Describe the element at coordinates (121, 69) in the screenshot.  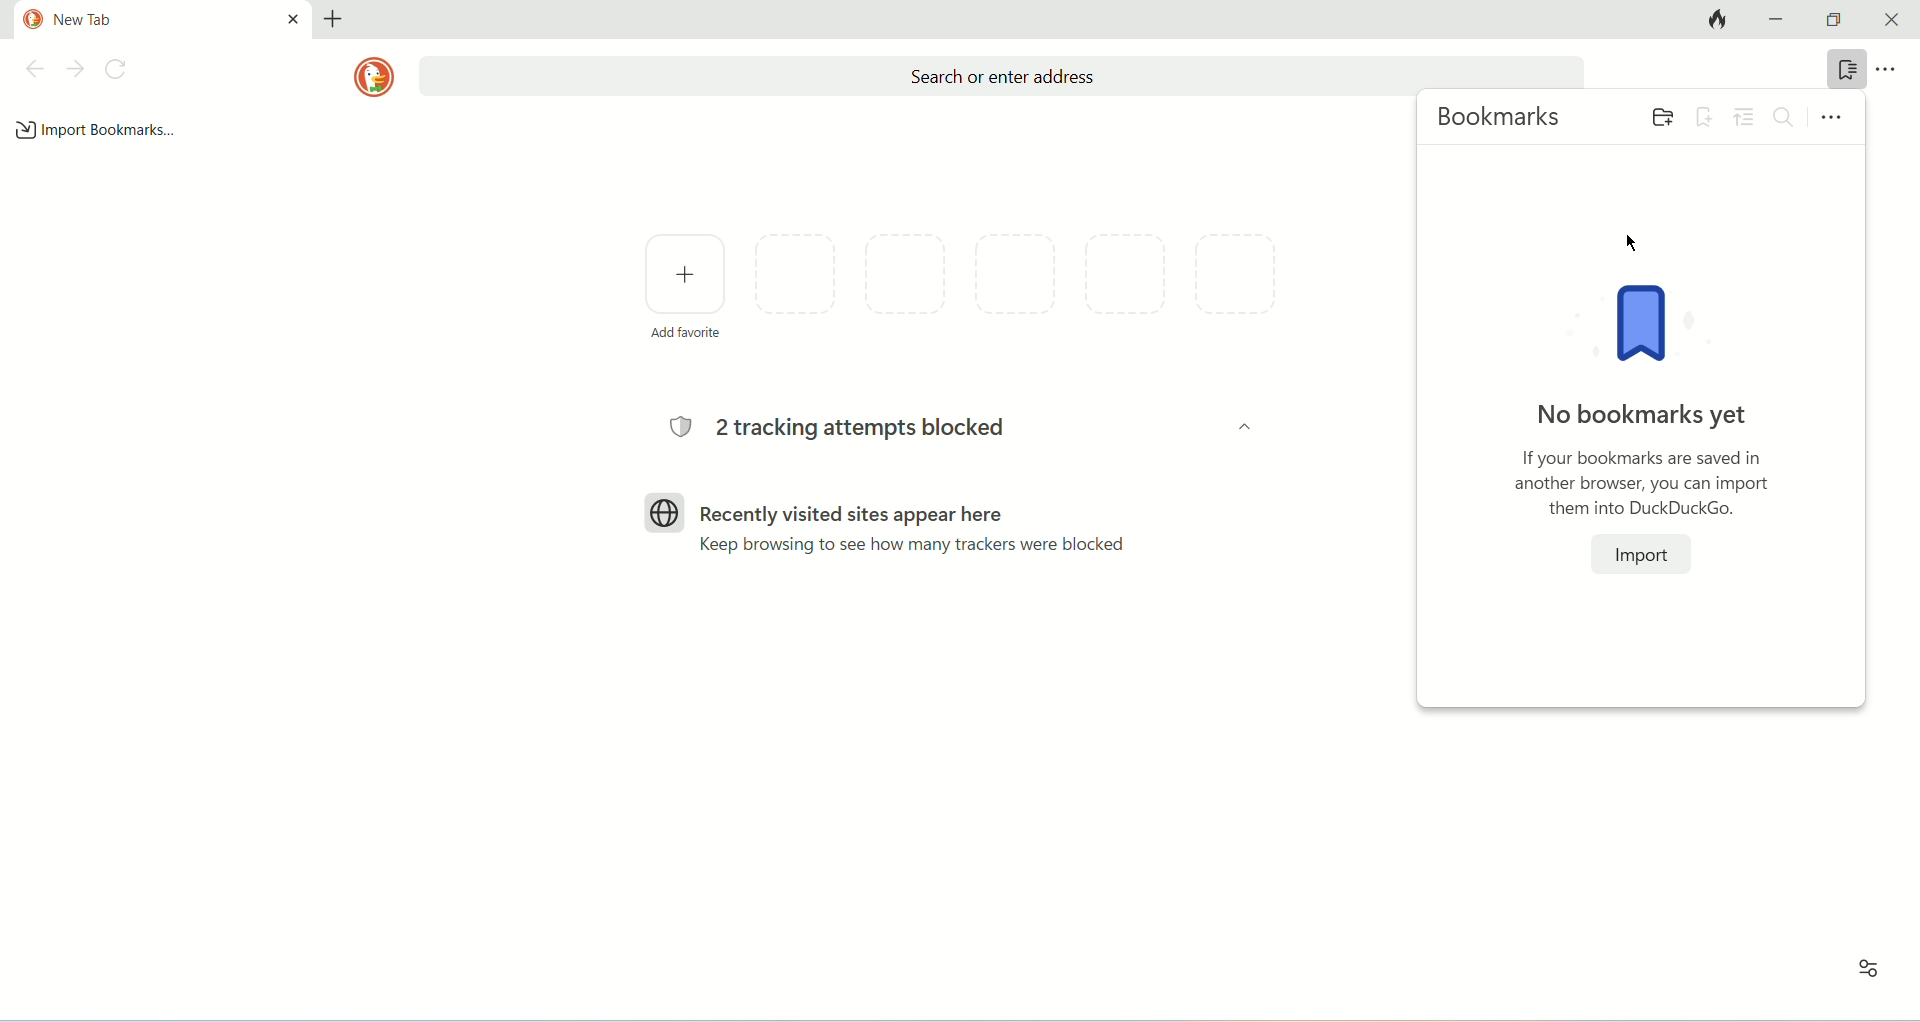
I see `refresh` at that location.